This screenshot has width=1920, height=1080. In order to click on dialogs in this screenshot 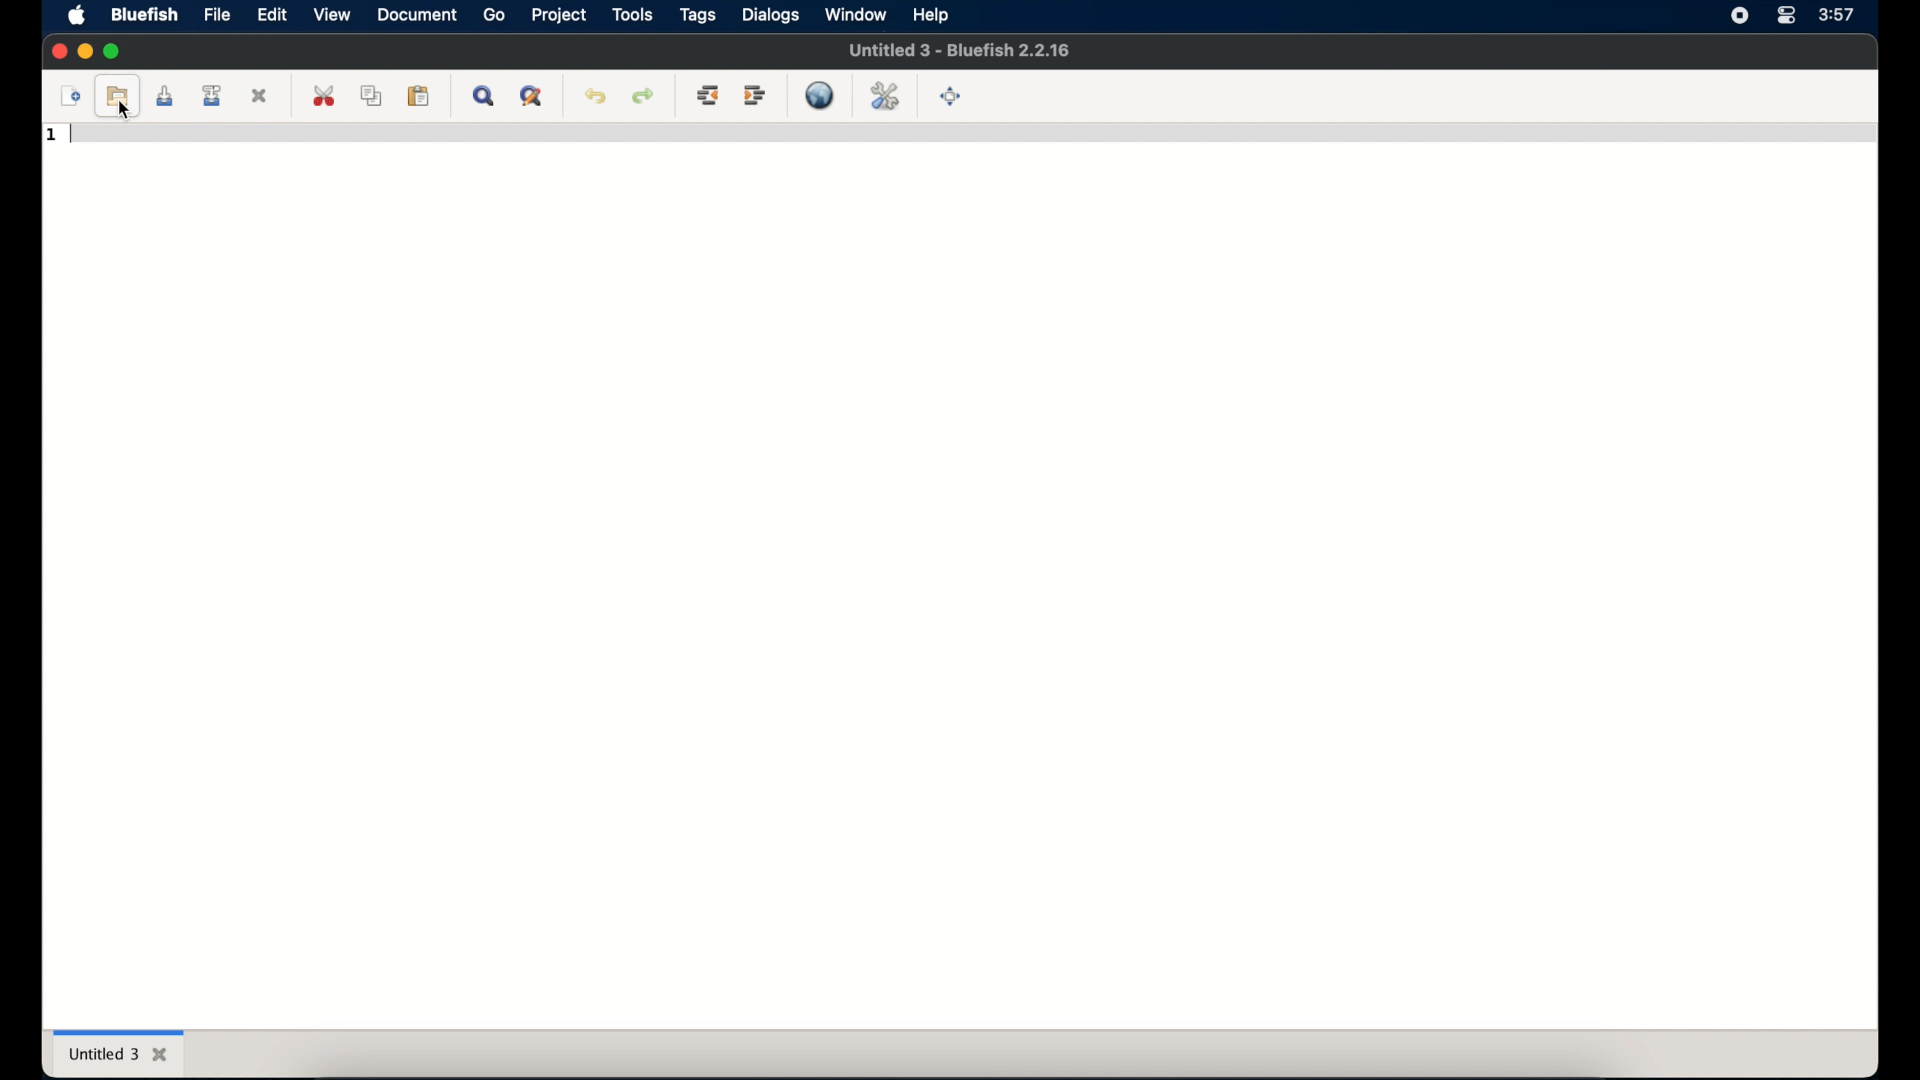, I will do `click(770, 15)`.